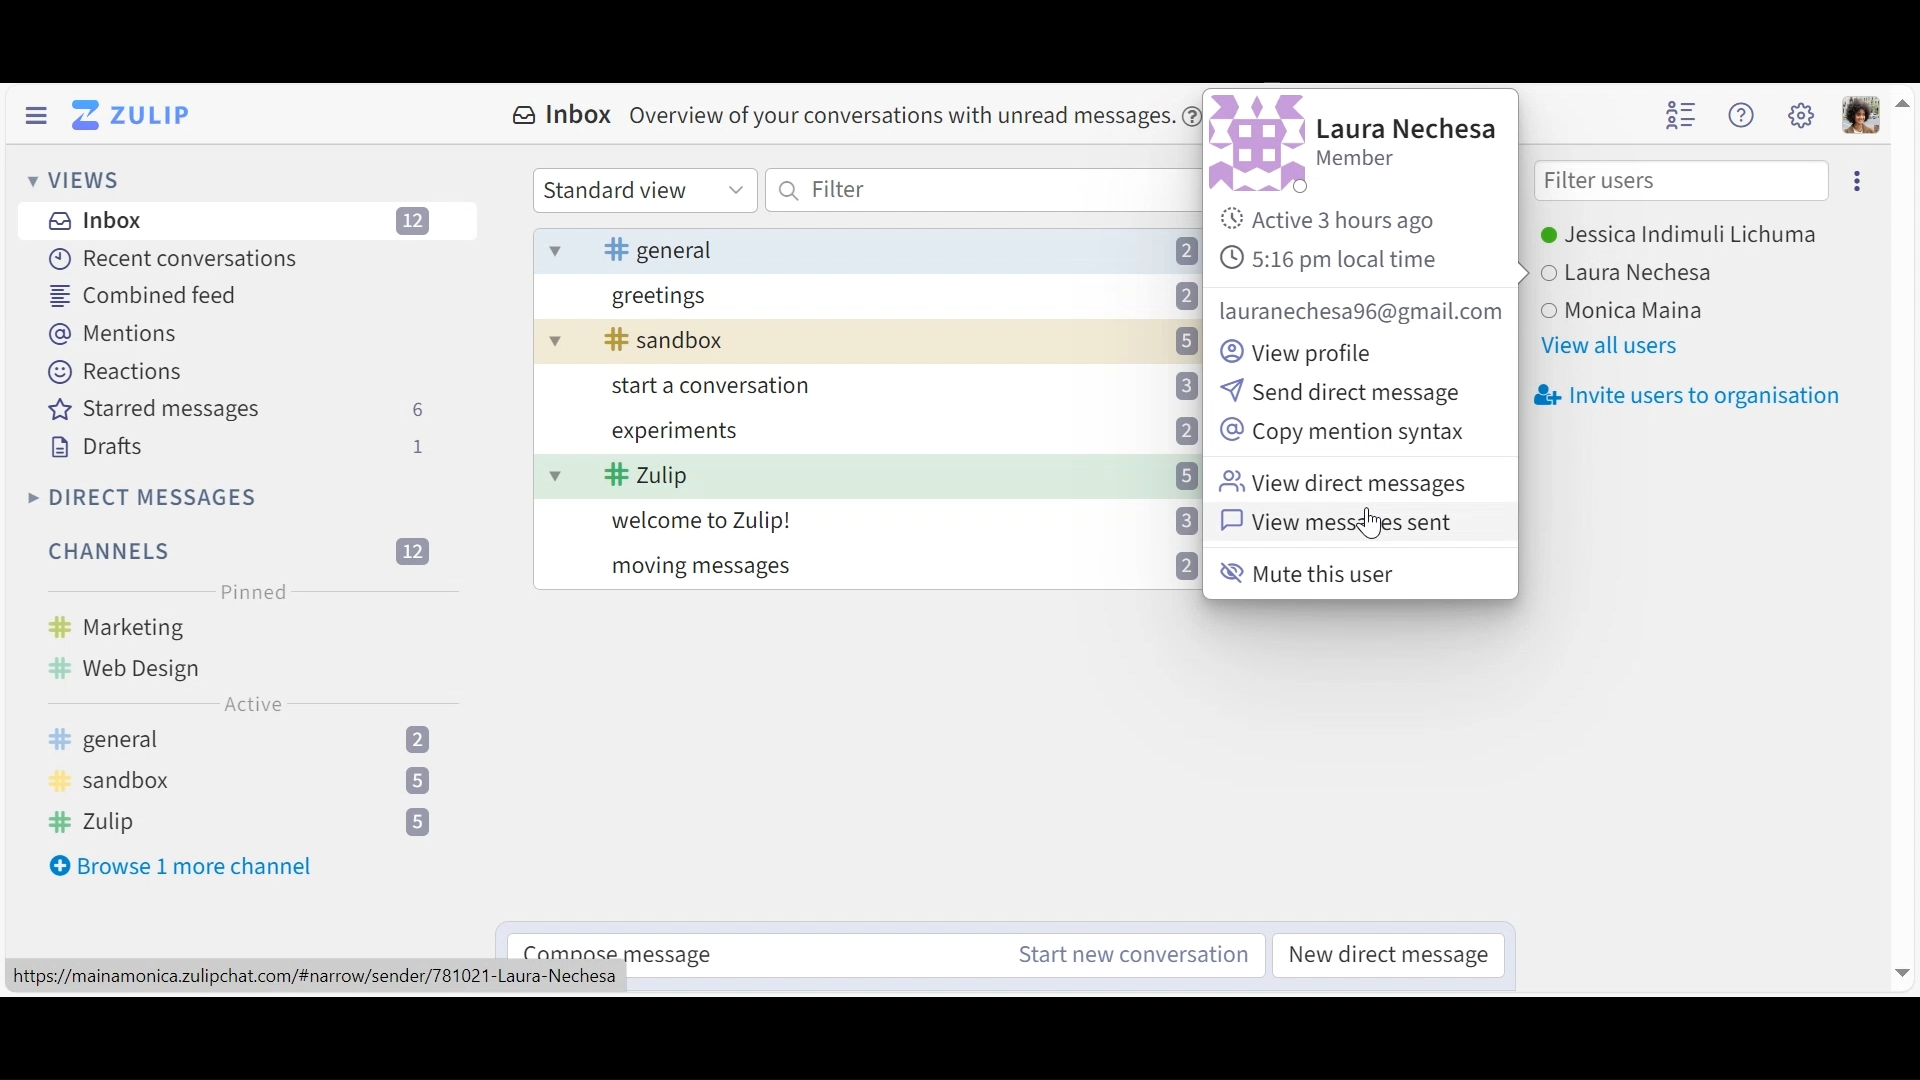 The height and width of the screenshot is (1080, 1920). What do you see at coordinates (33, 114) in the screenshot?
I see `Hide Left Sidebar` at bounding box center [33, 114].